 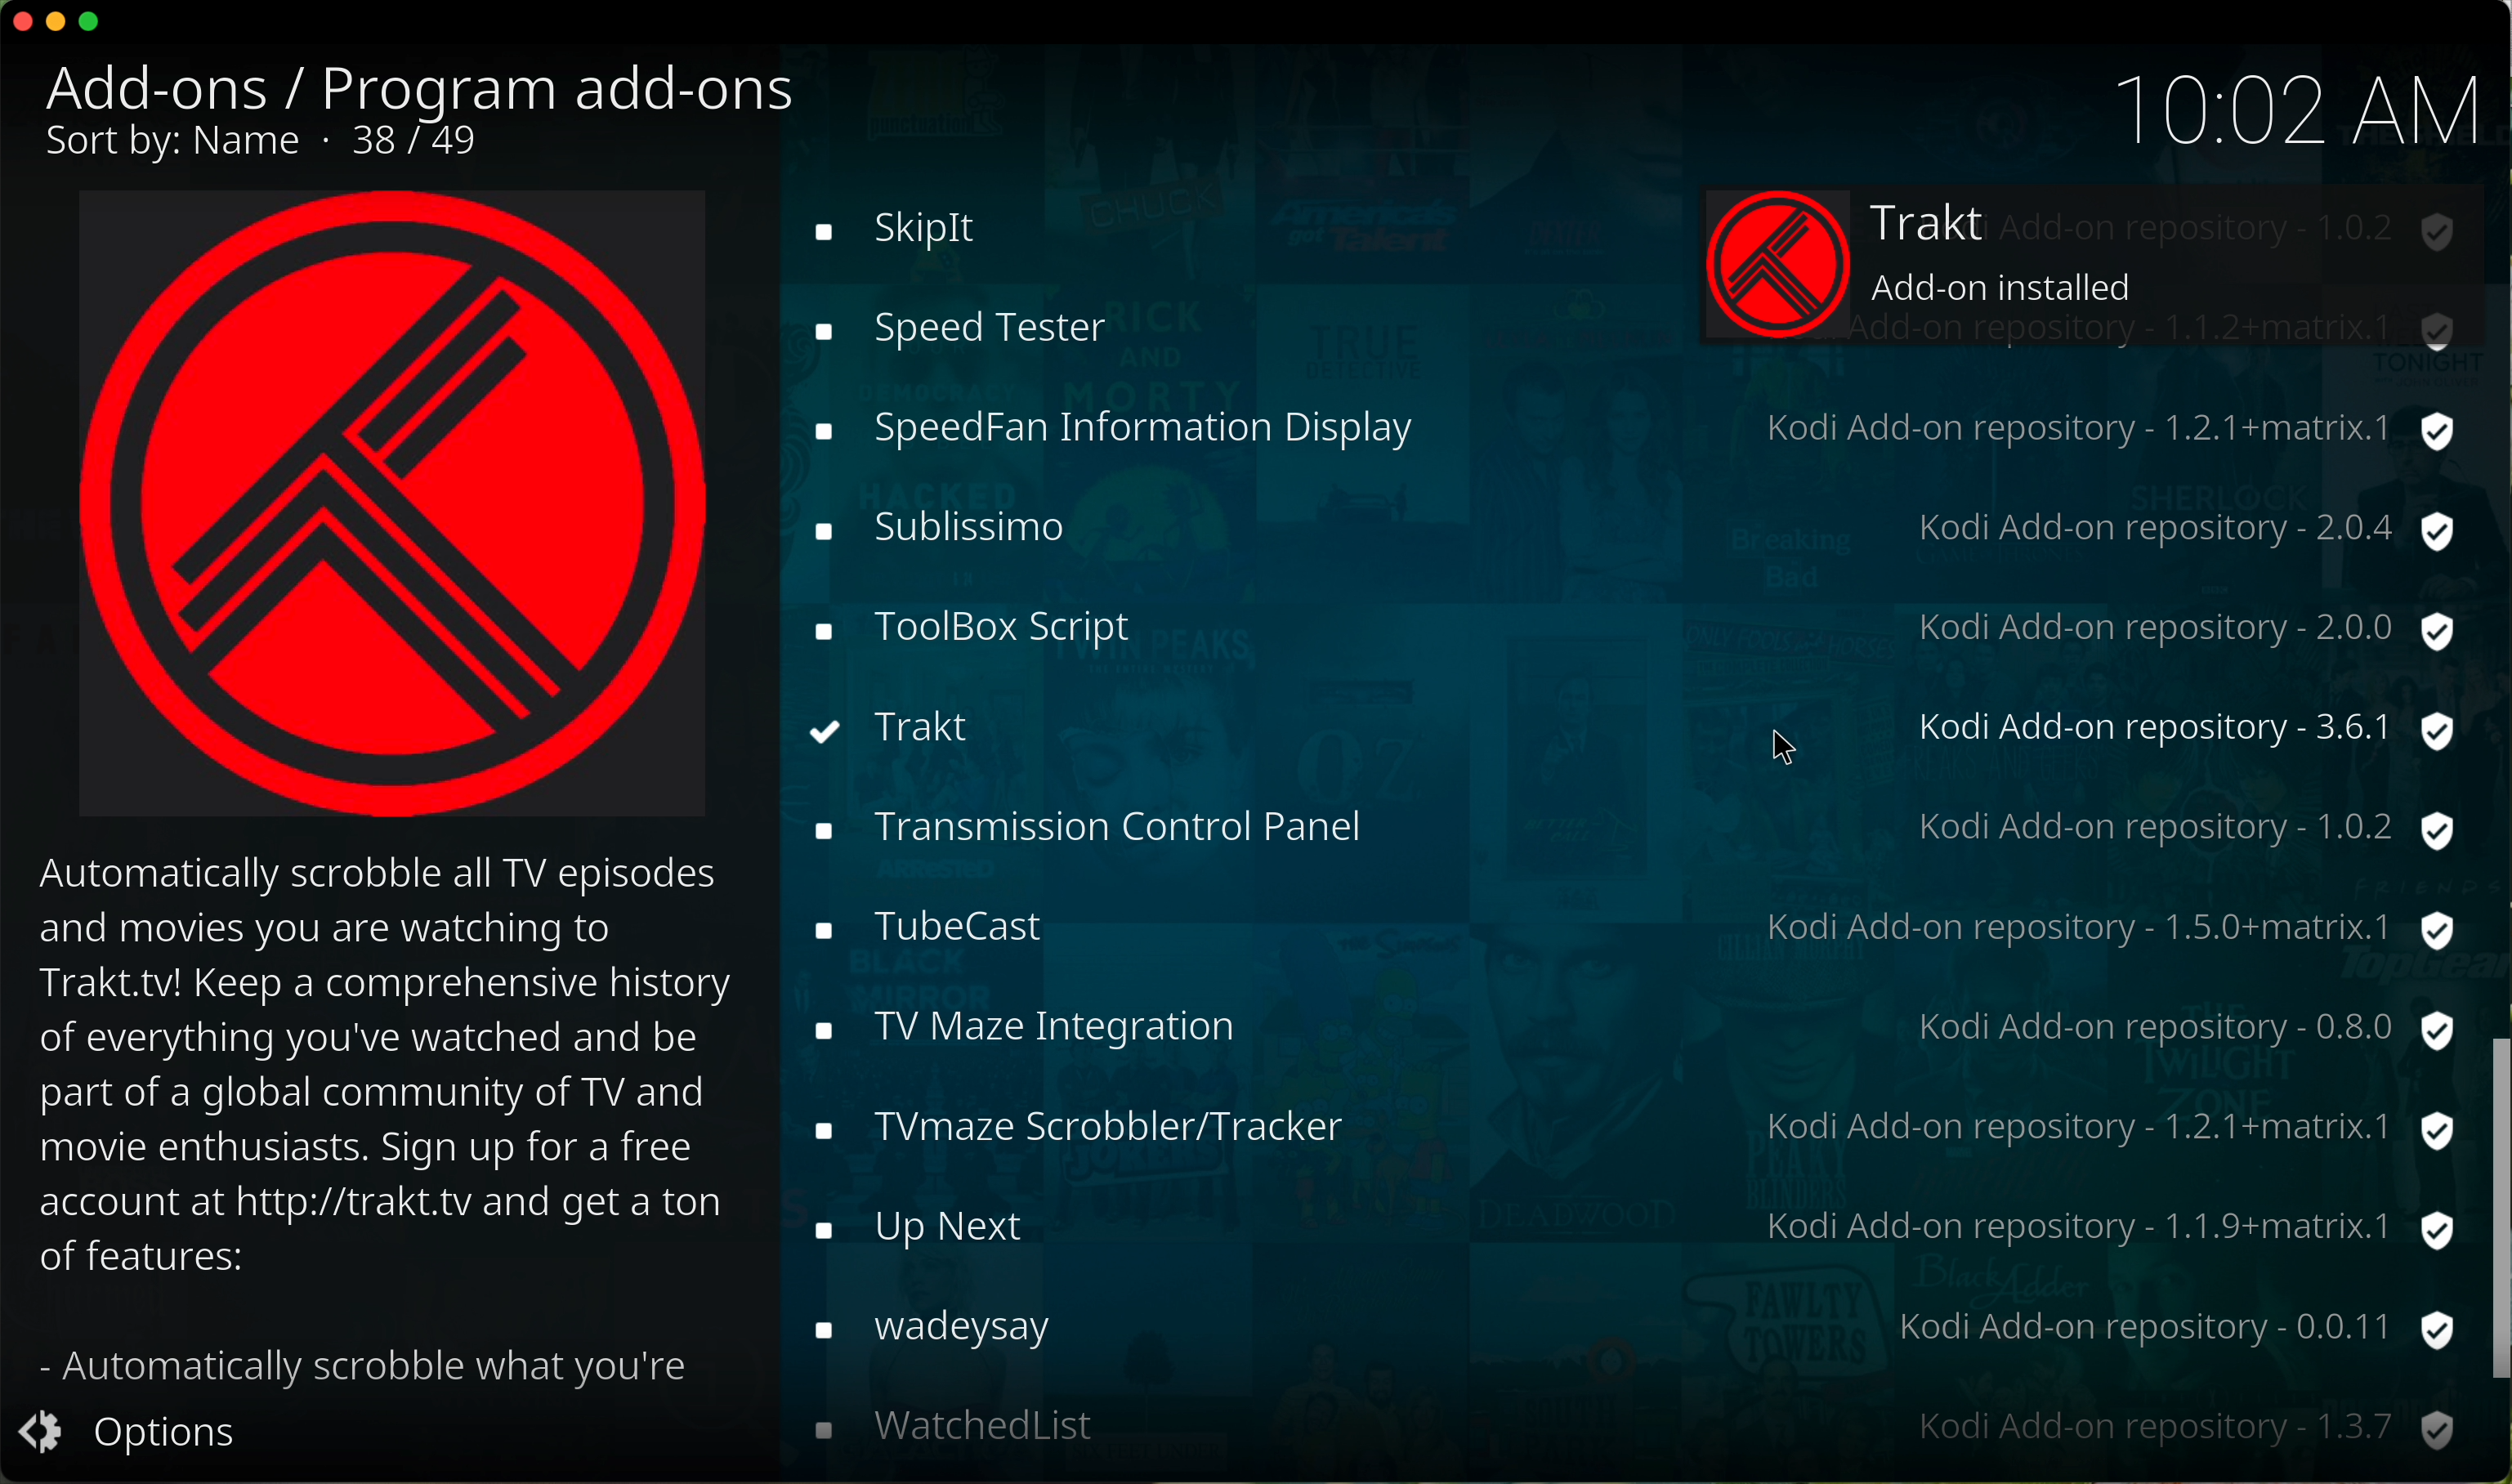 What do you see at coordinates (1628, 928) in the screenshot?
I see `wadeysay` at bounding box center [1628, 928].